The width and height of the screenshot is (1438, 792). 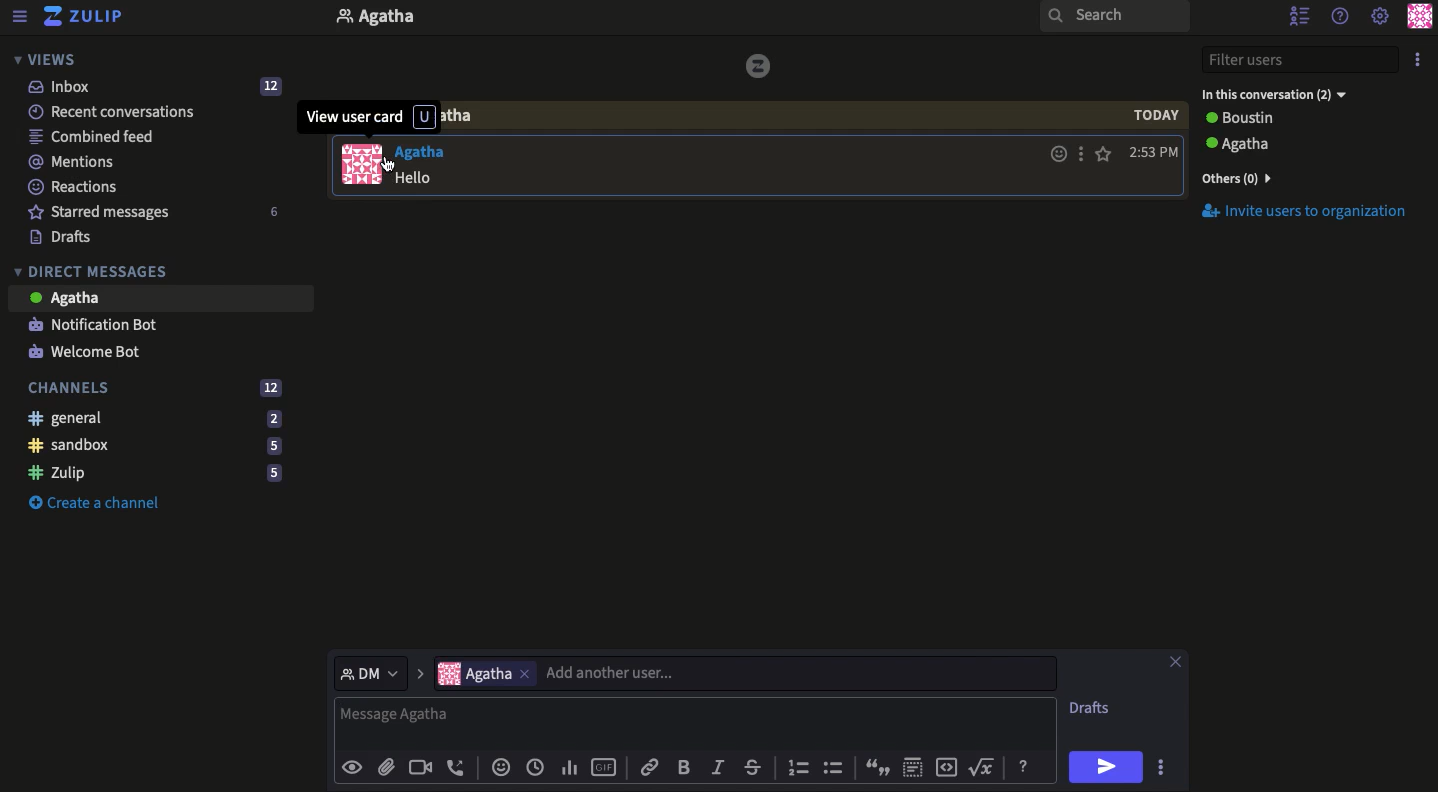 I want to click on Time, so click(x=1155, y=152).